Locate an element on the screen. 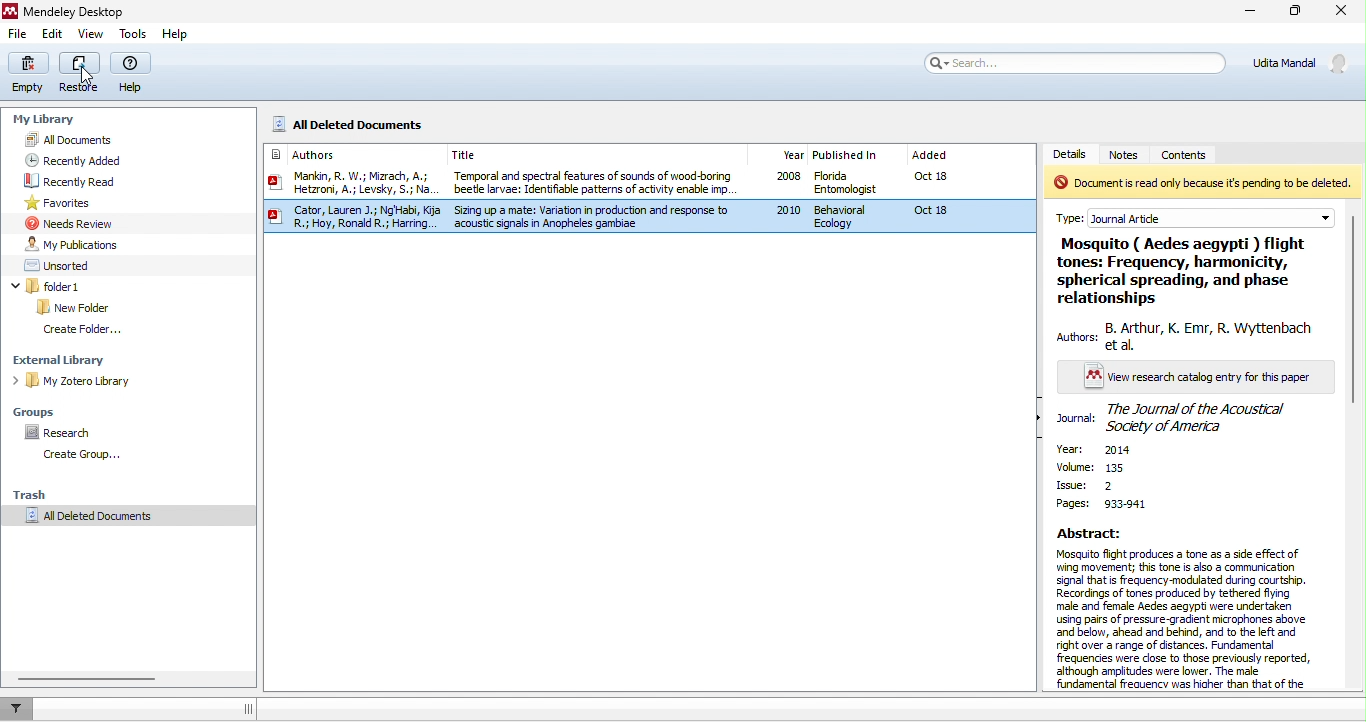 This screenshot has height=722, width=1366. restore is located at coordinates (82, 73).